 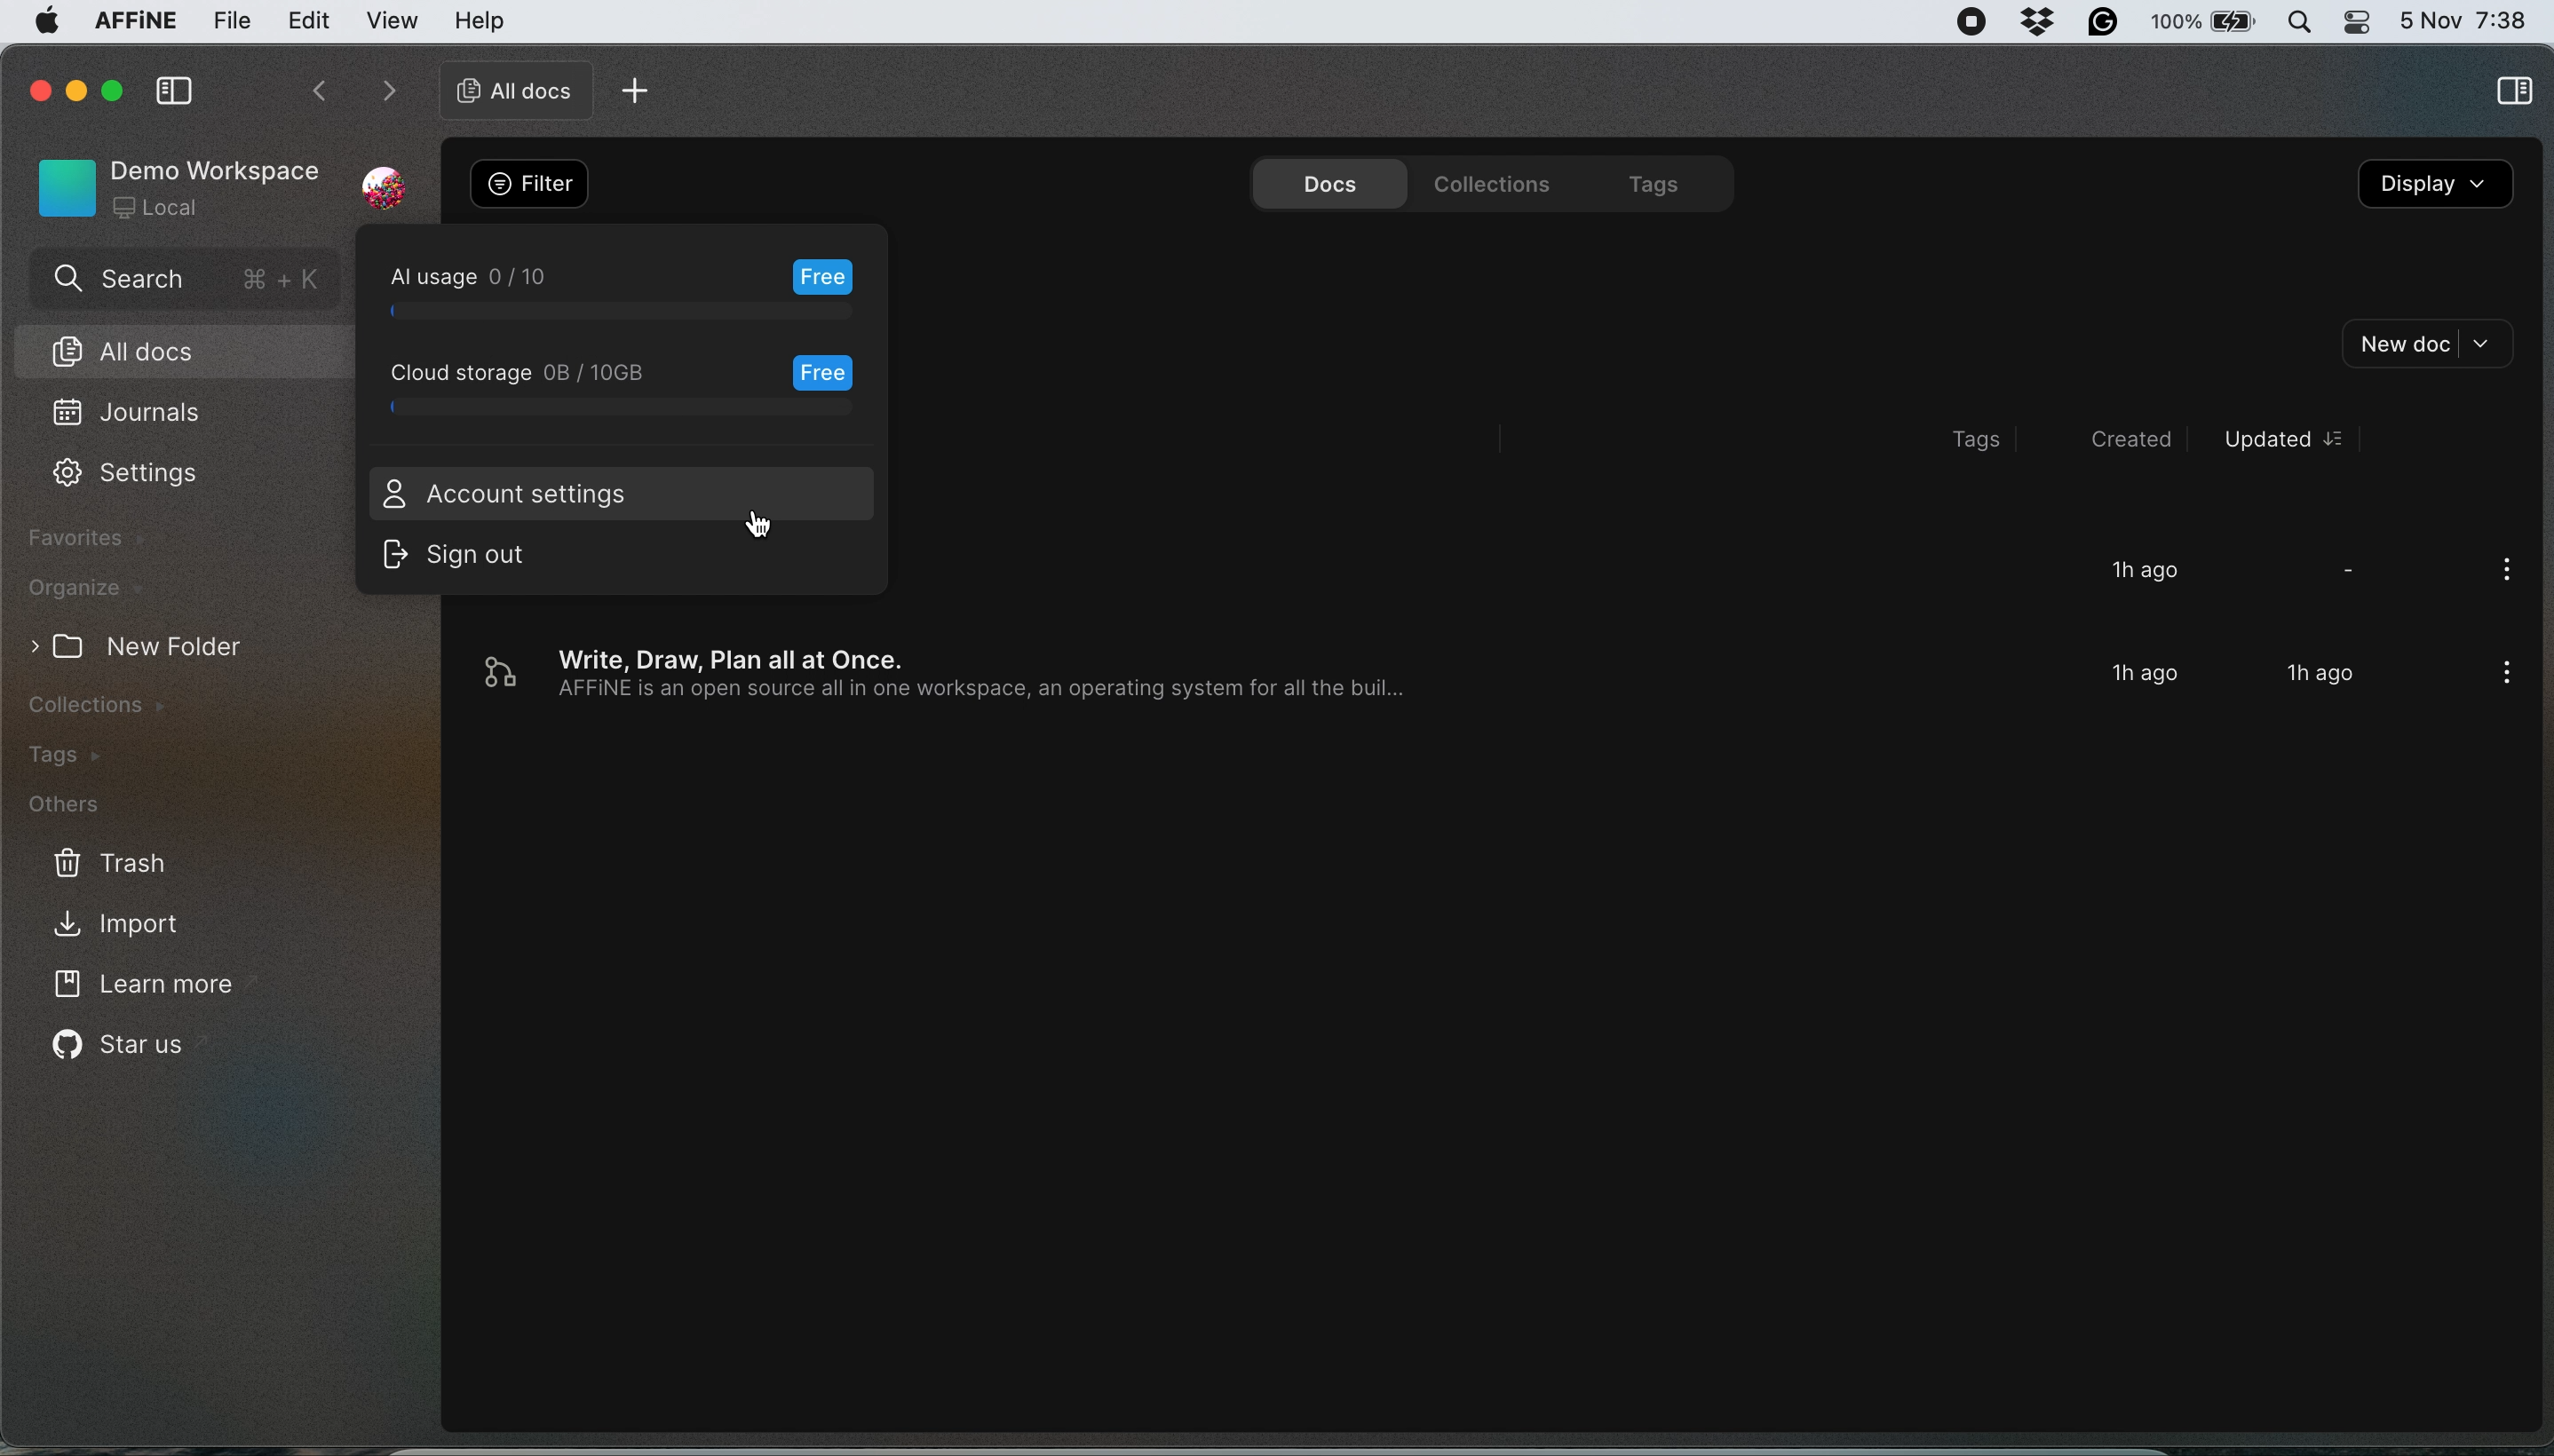 What do you see at coordinates (1322, 181) in the screenshot?
I see `docs` at bounding box center [1322, 181].